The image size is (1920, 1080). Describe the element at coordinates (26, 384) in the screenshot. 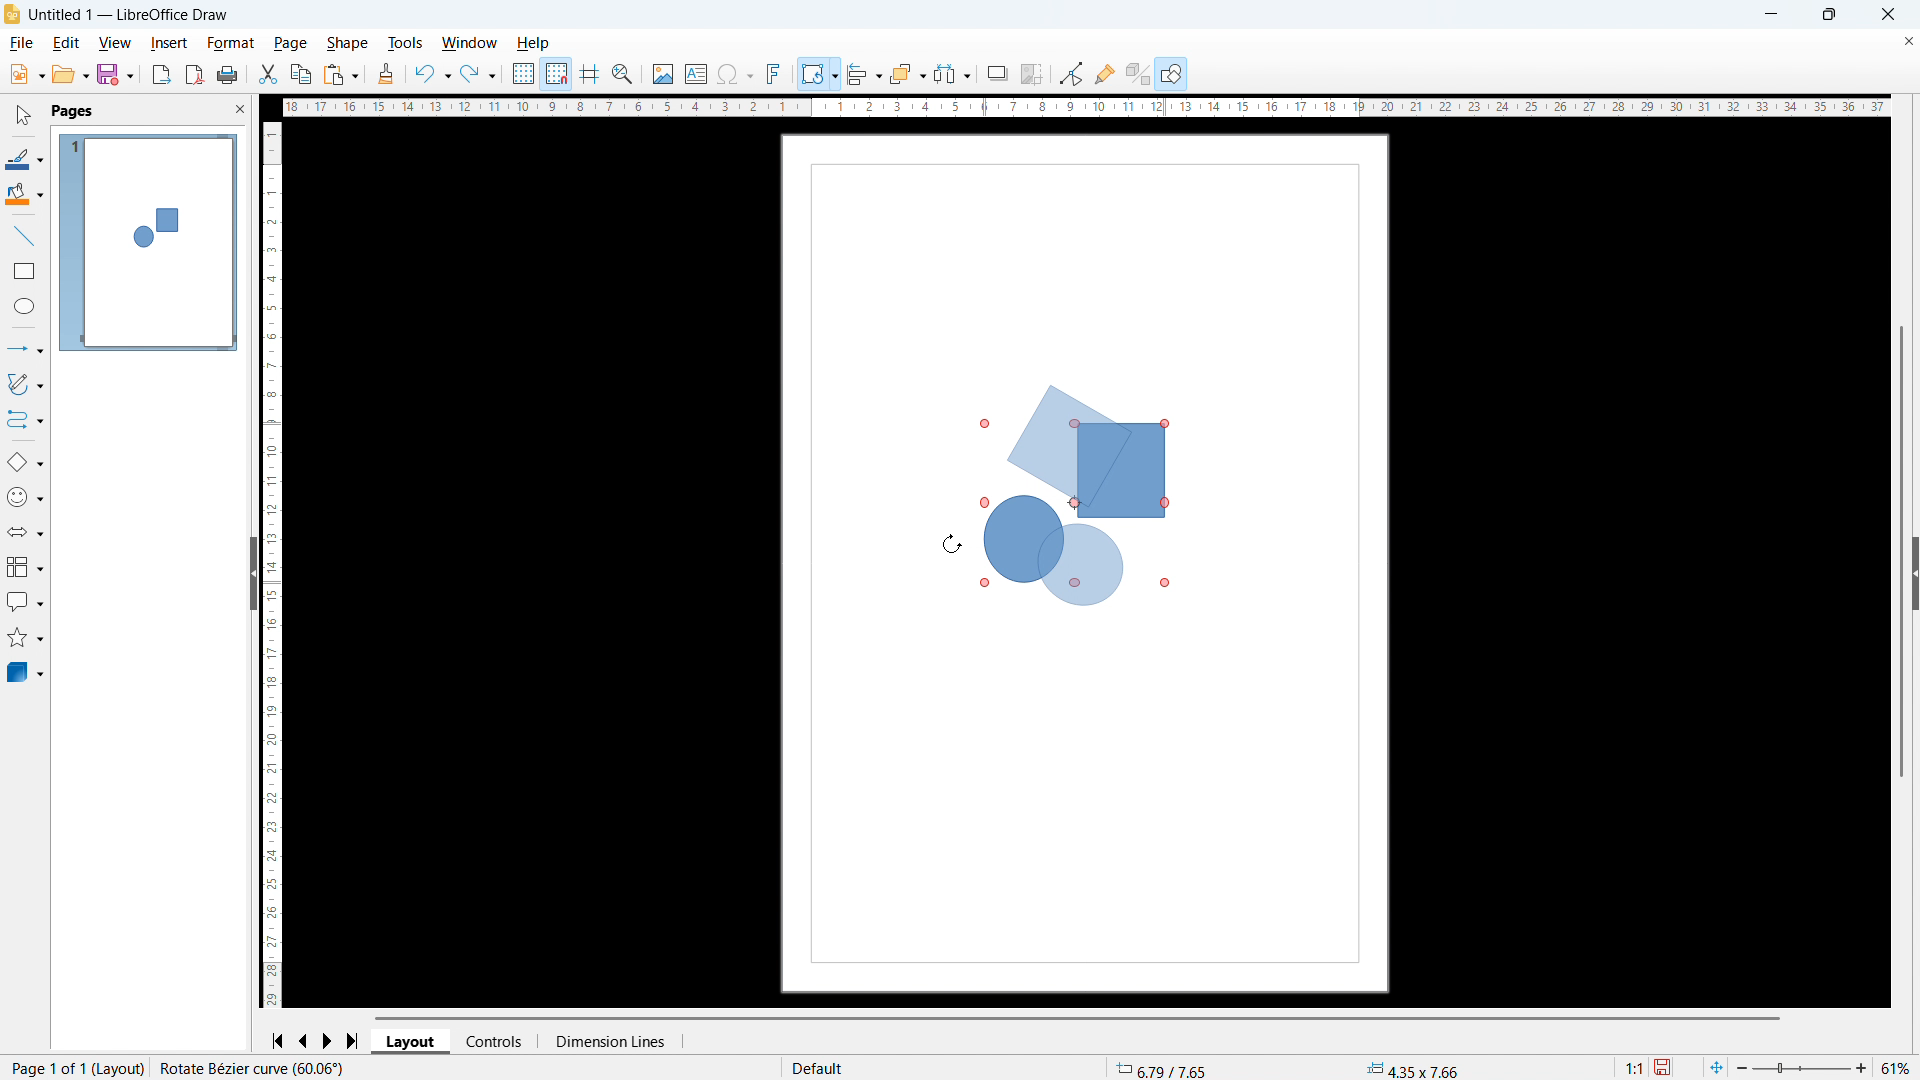

I see `Curves and polygons ` at that location.